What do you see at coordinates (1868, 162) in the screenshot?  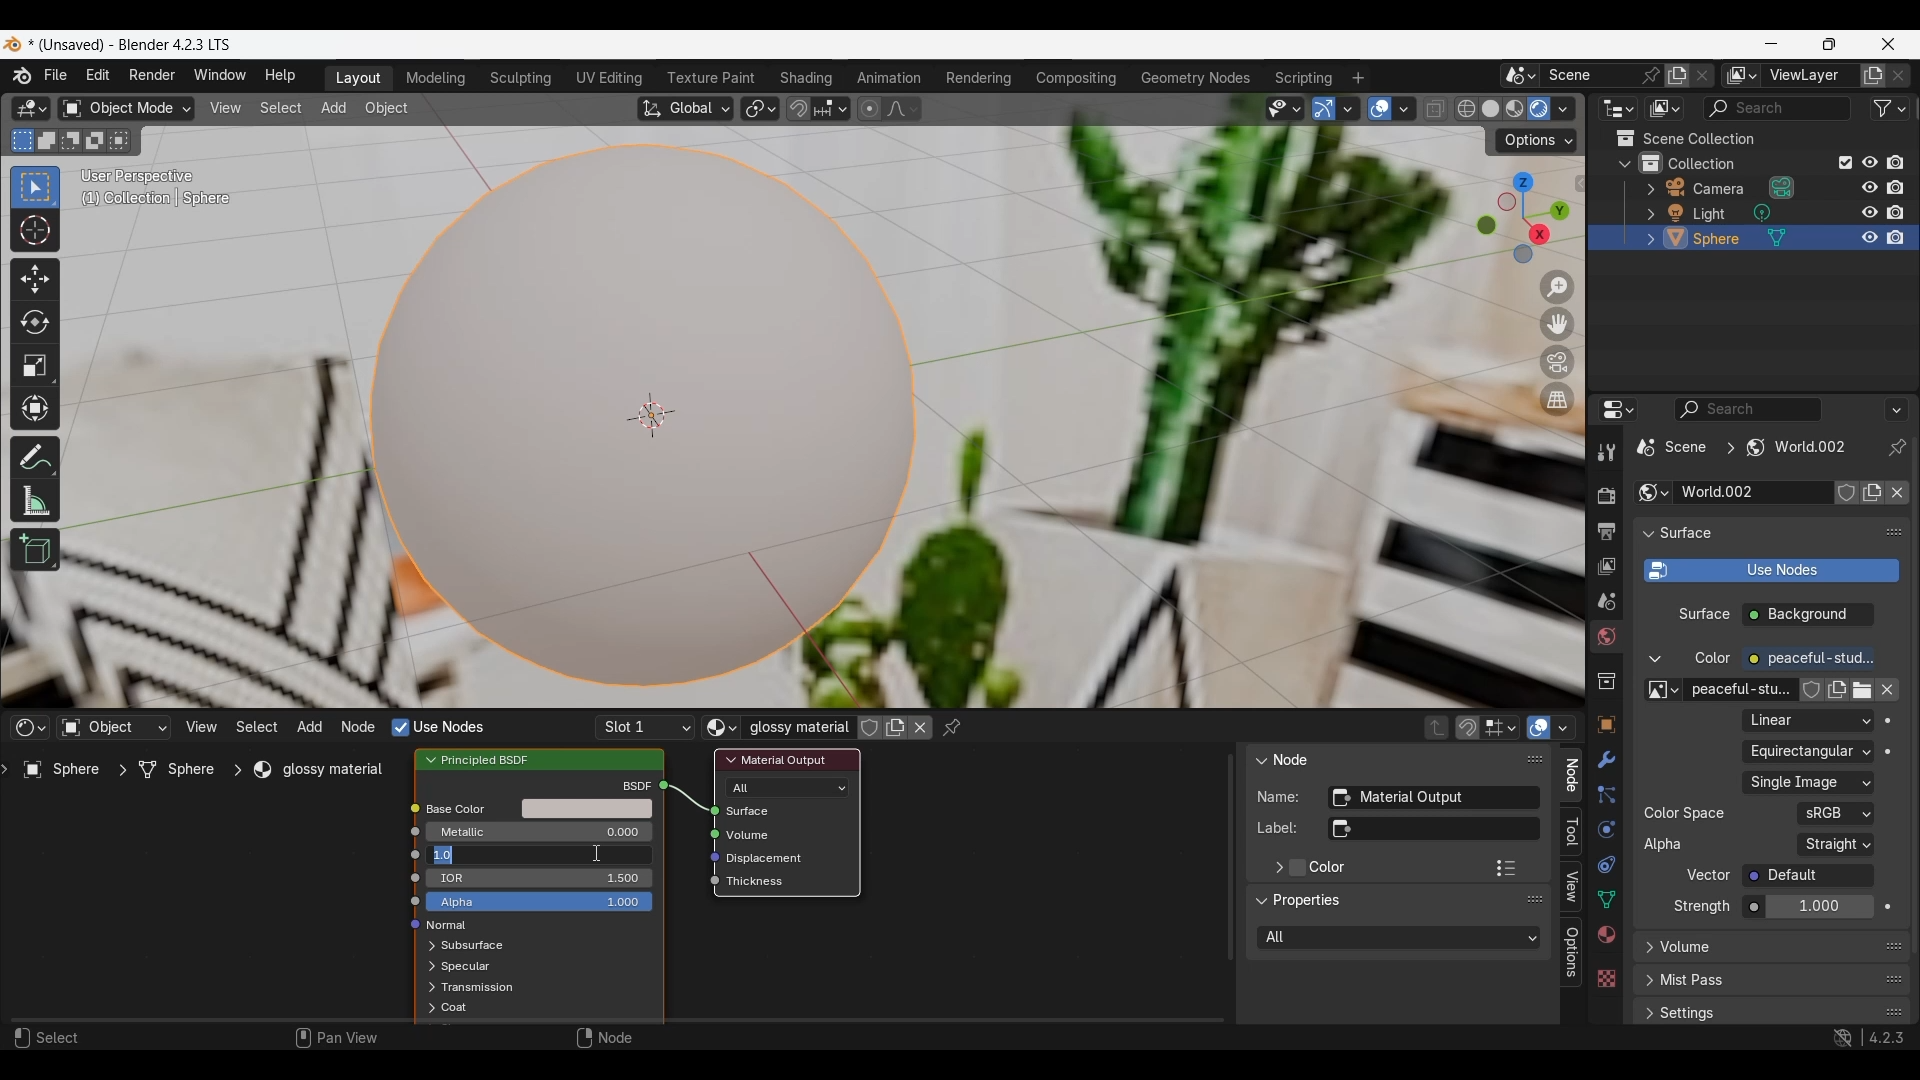 I see `Respectively hide in viewport` at bounding box center [1868, 162].